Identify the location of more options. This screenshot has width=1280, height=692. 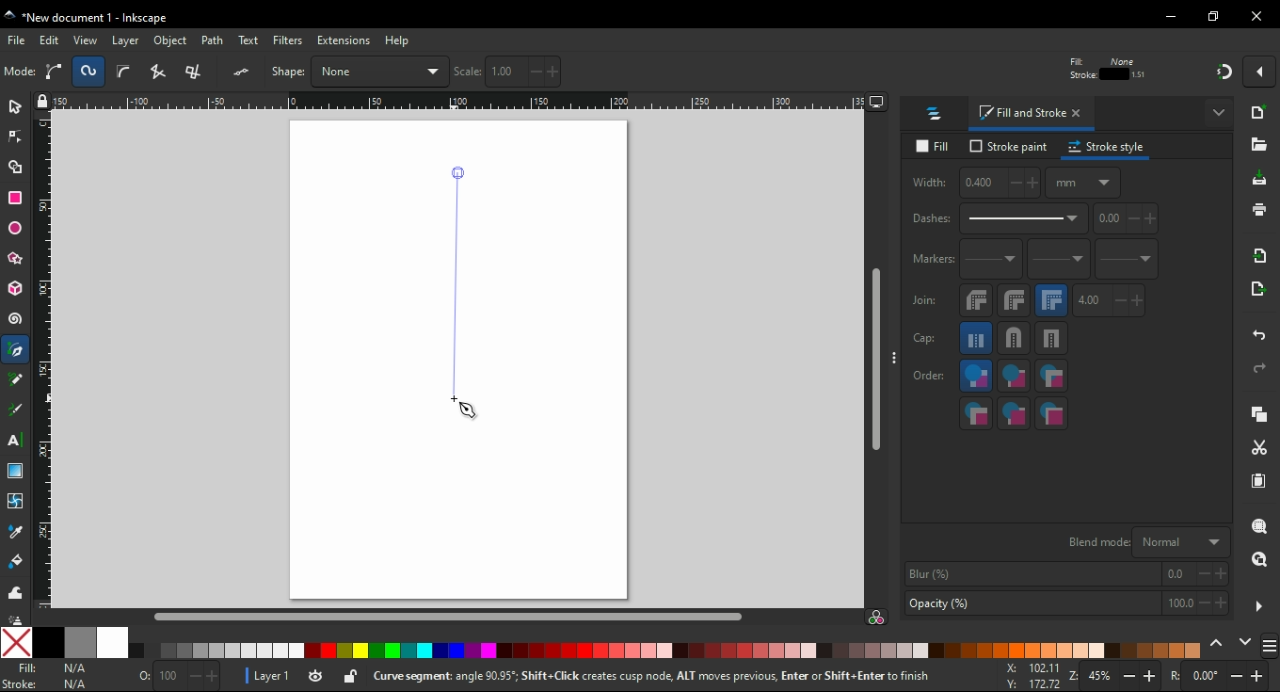
(1220, 111).